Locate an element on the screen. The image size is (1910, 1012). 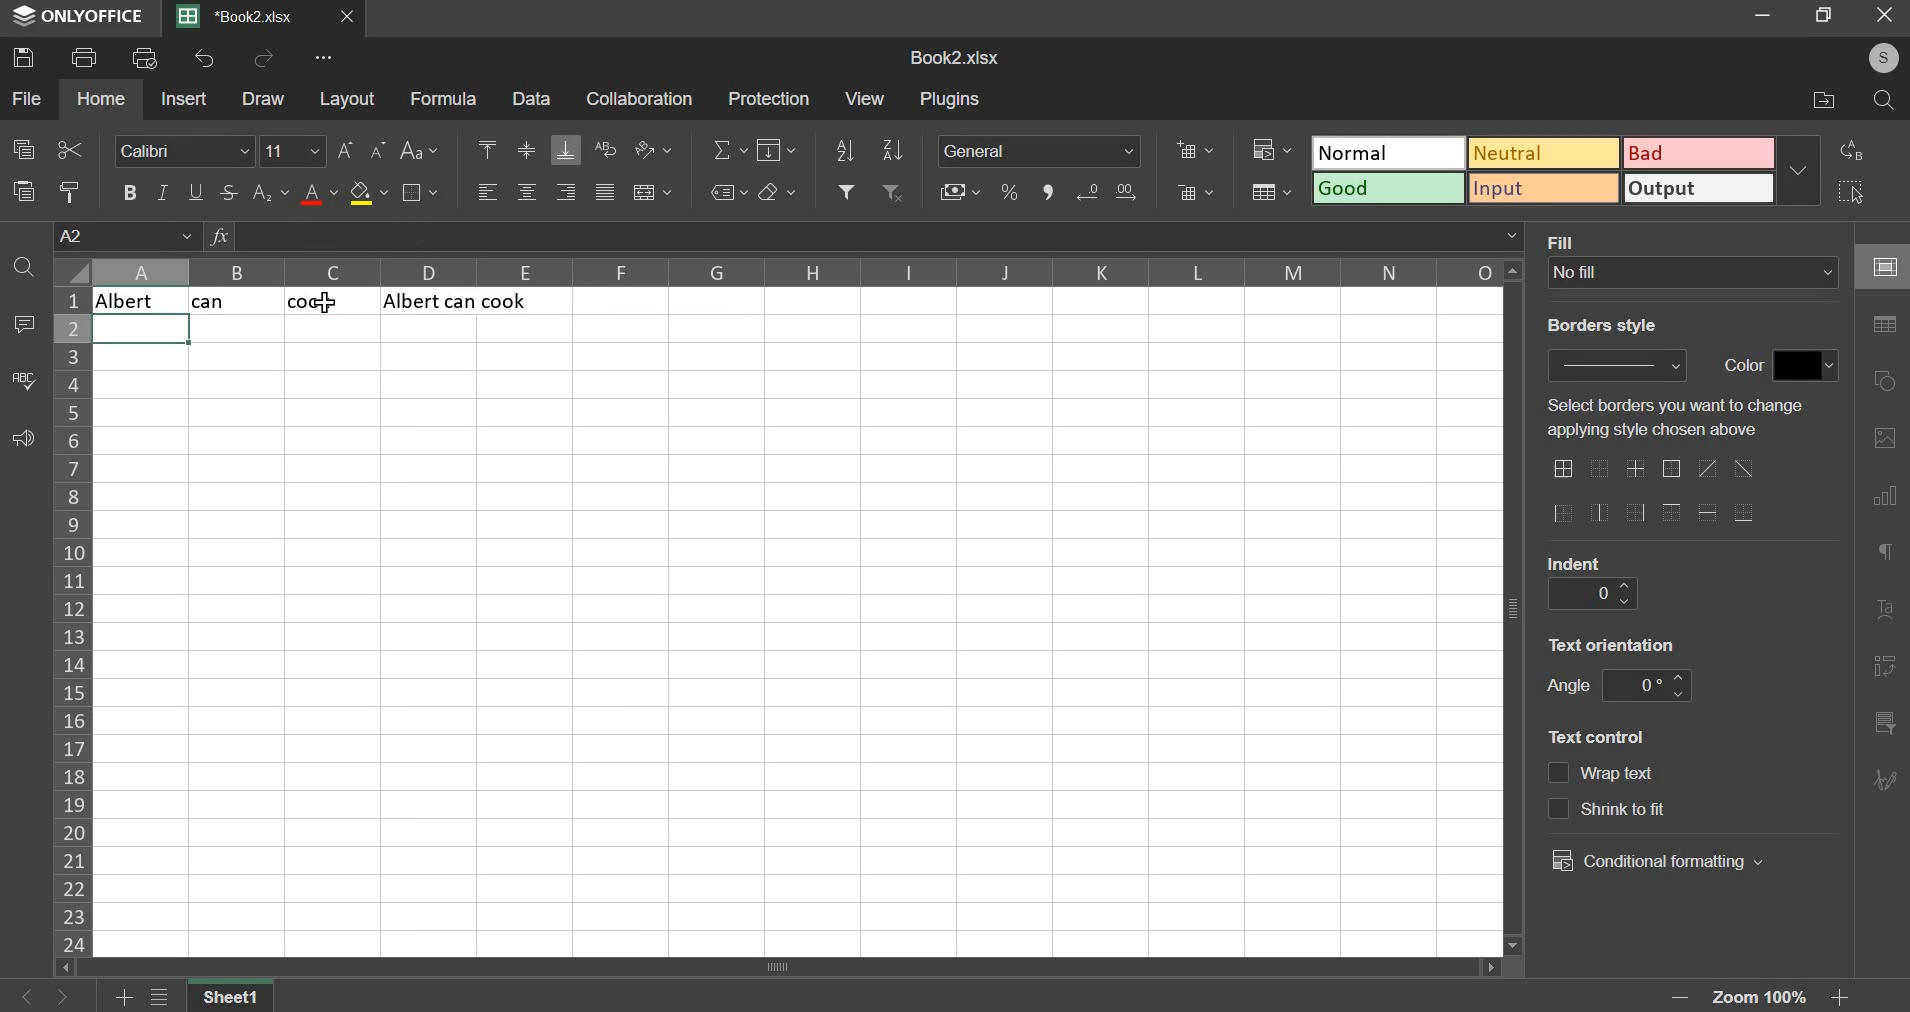
sort descending is located at coordinates (892, 149).